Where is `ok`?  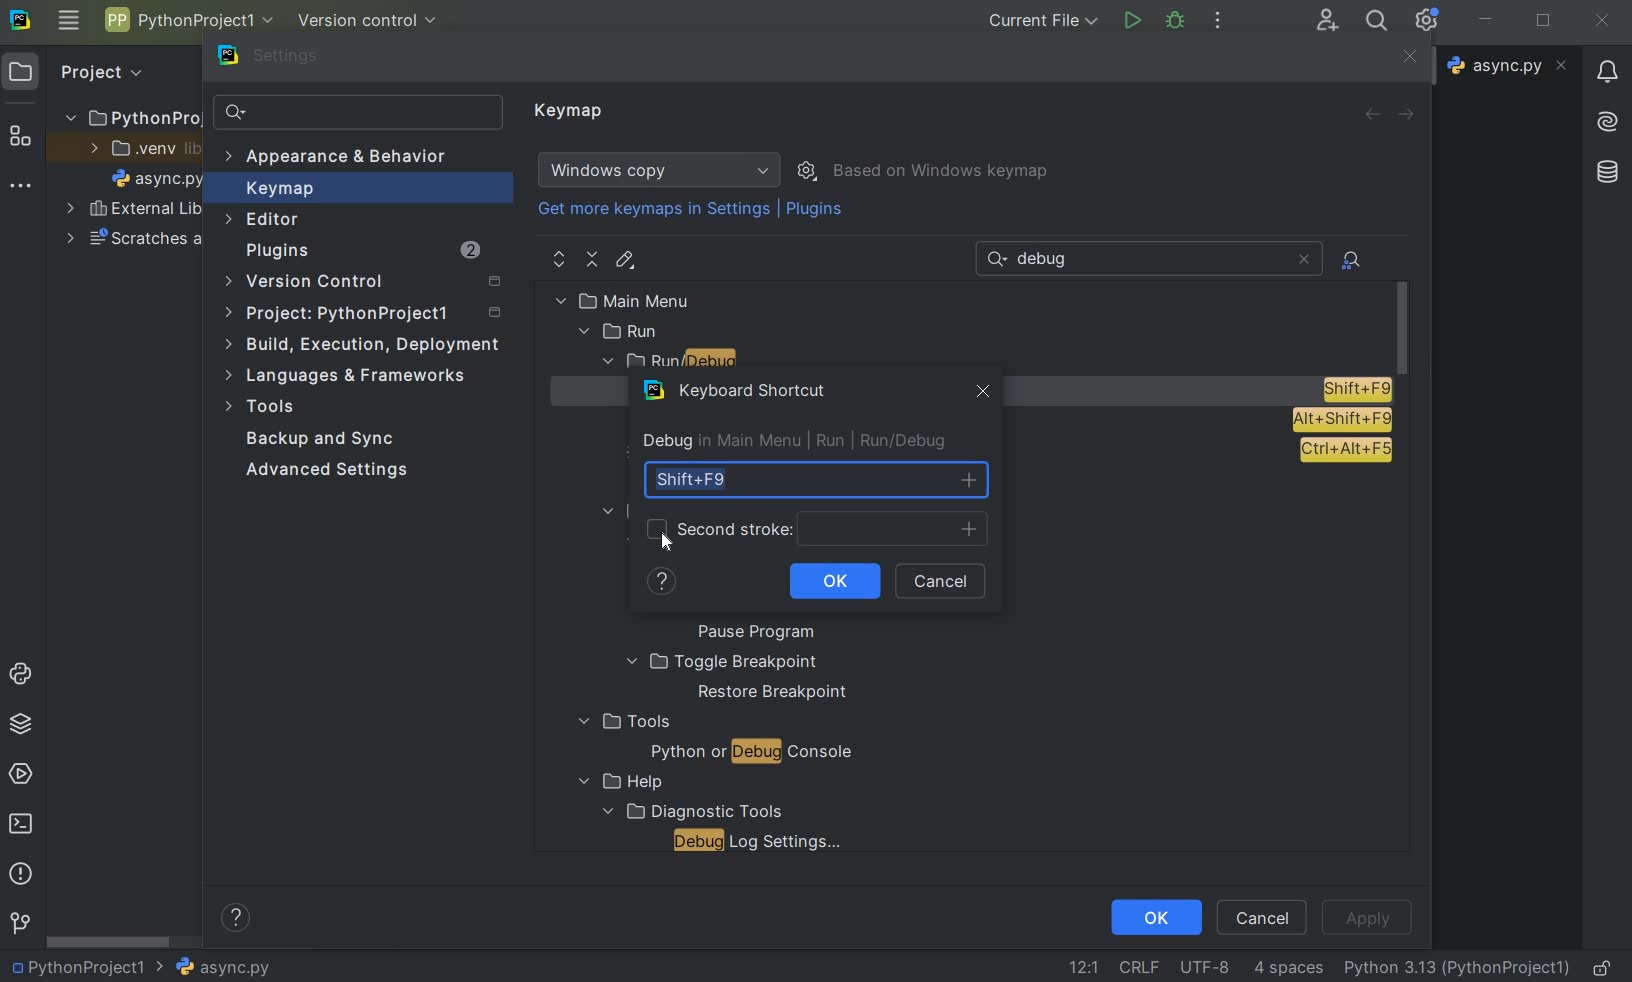 ok is located at coordinates (1155, 916).